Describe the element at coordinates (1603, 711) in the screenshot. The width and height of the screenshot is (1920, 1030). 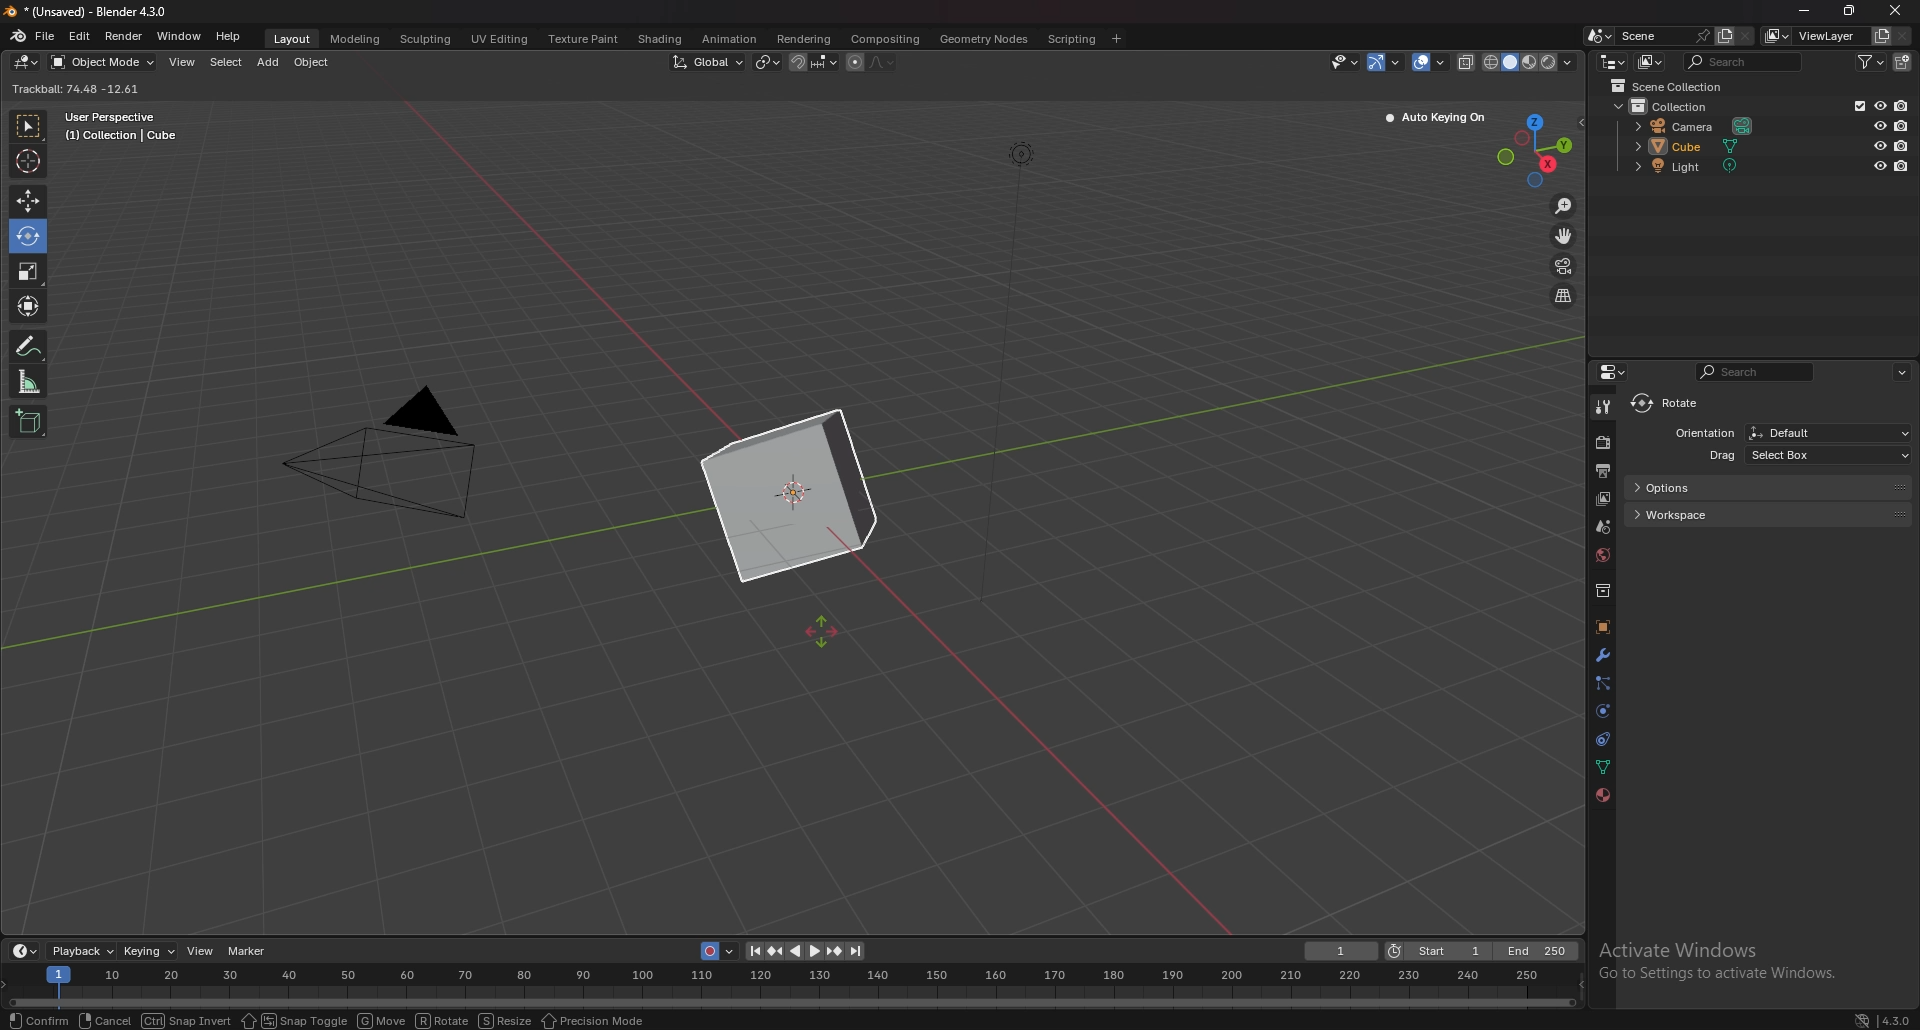
I see `physics` at that location.